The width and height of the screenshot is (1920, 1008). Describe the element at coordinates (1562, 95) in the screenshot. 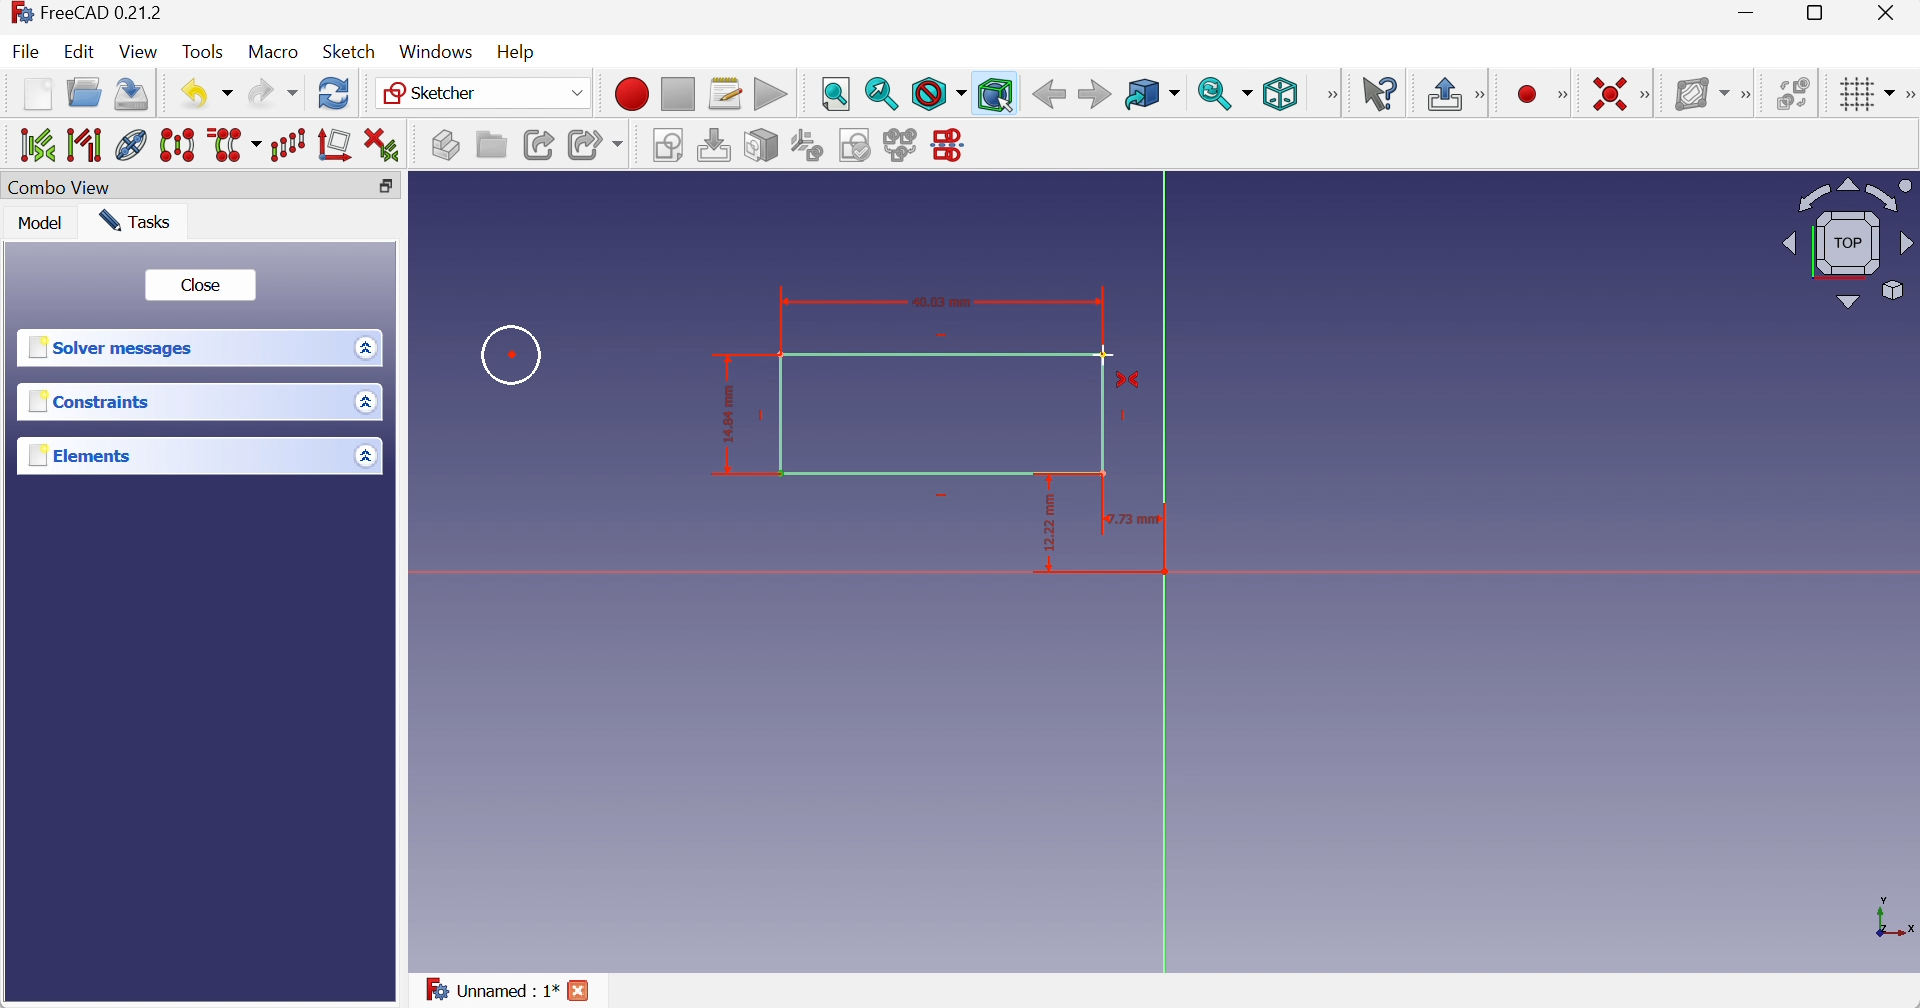

I see `[Sketcher geometries]` at that location.